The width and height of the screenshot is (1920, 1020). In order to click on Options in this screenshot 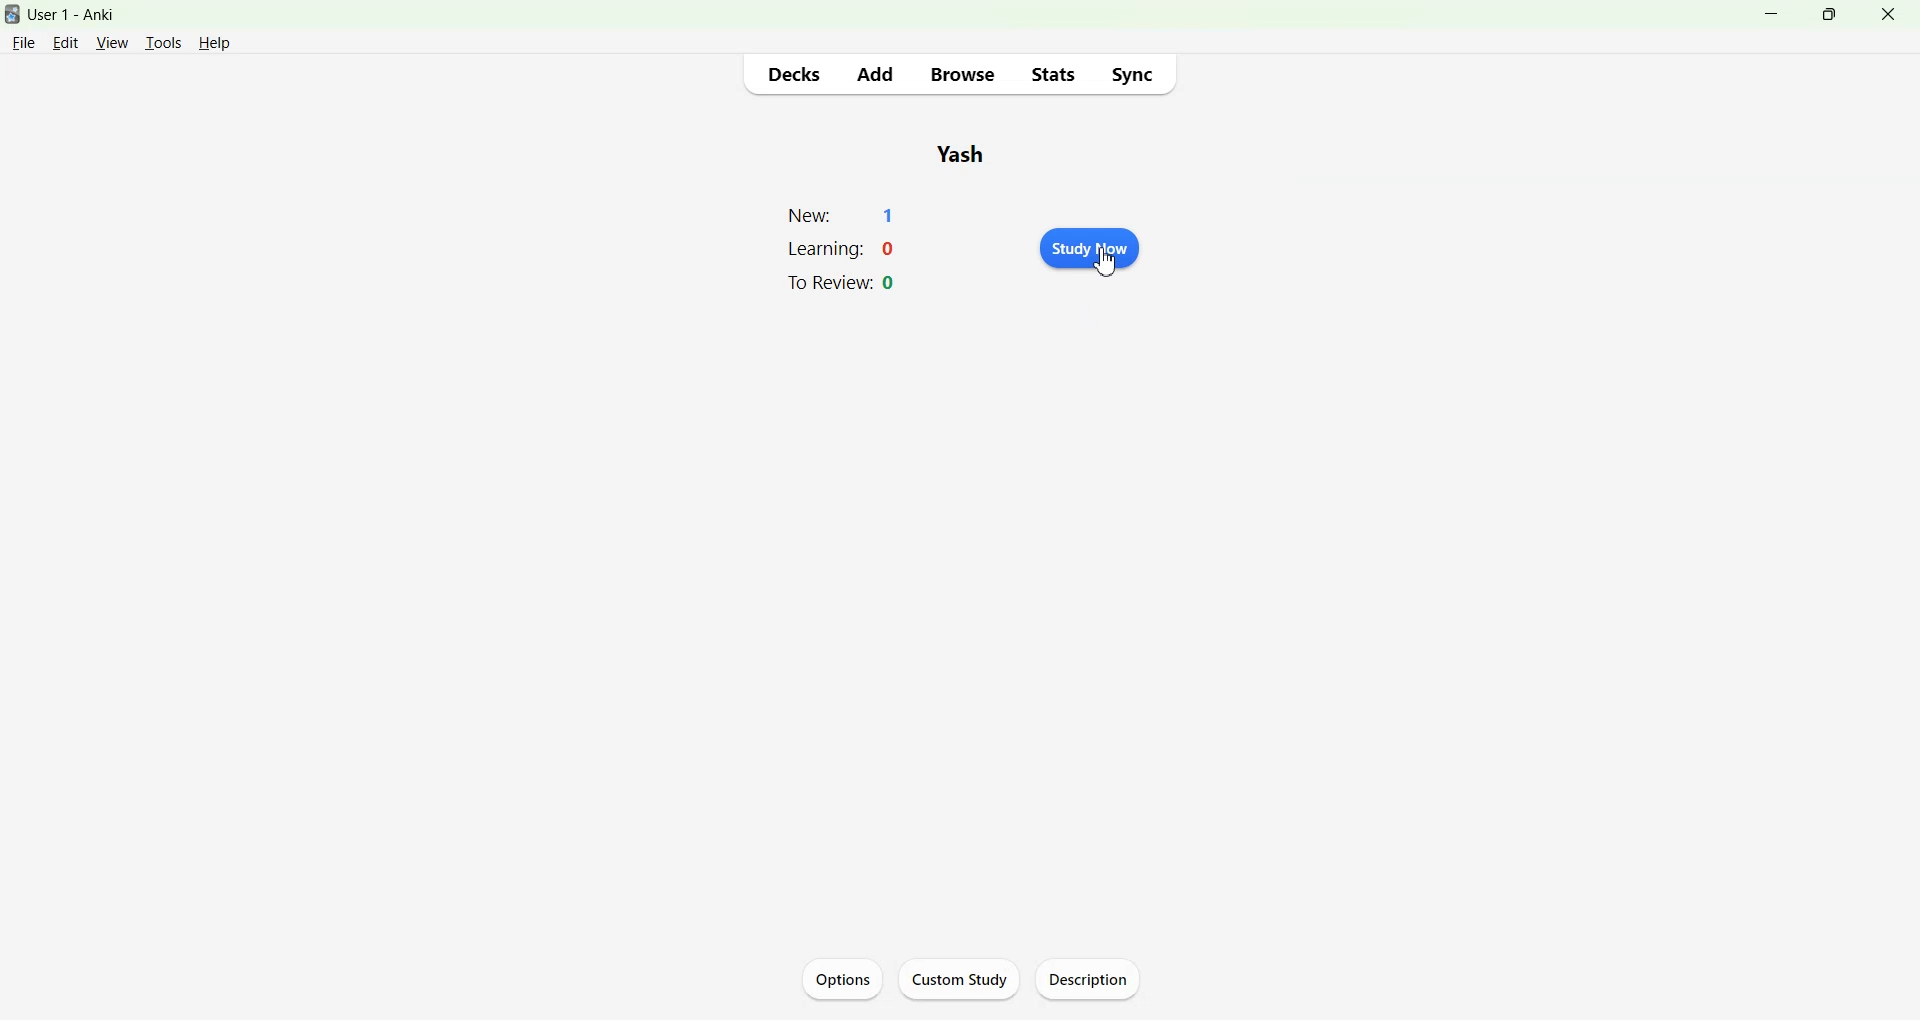, I will do `click(843, 978)`.